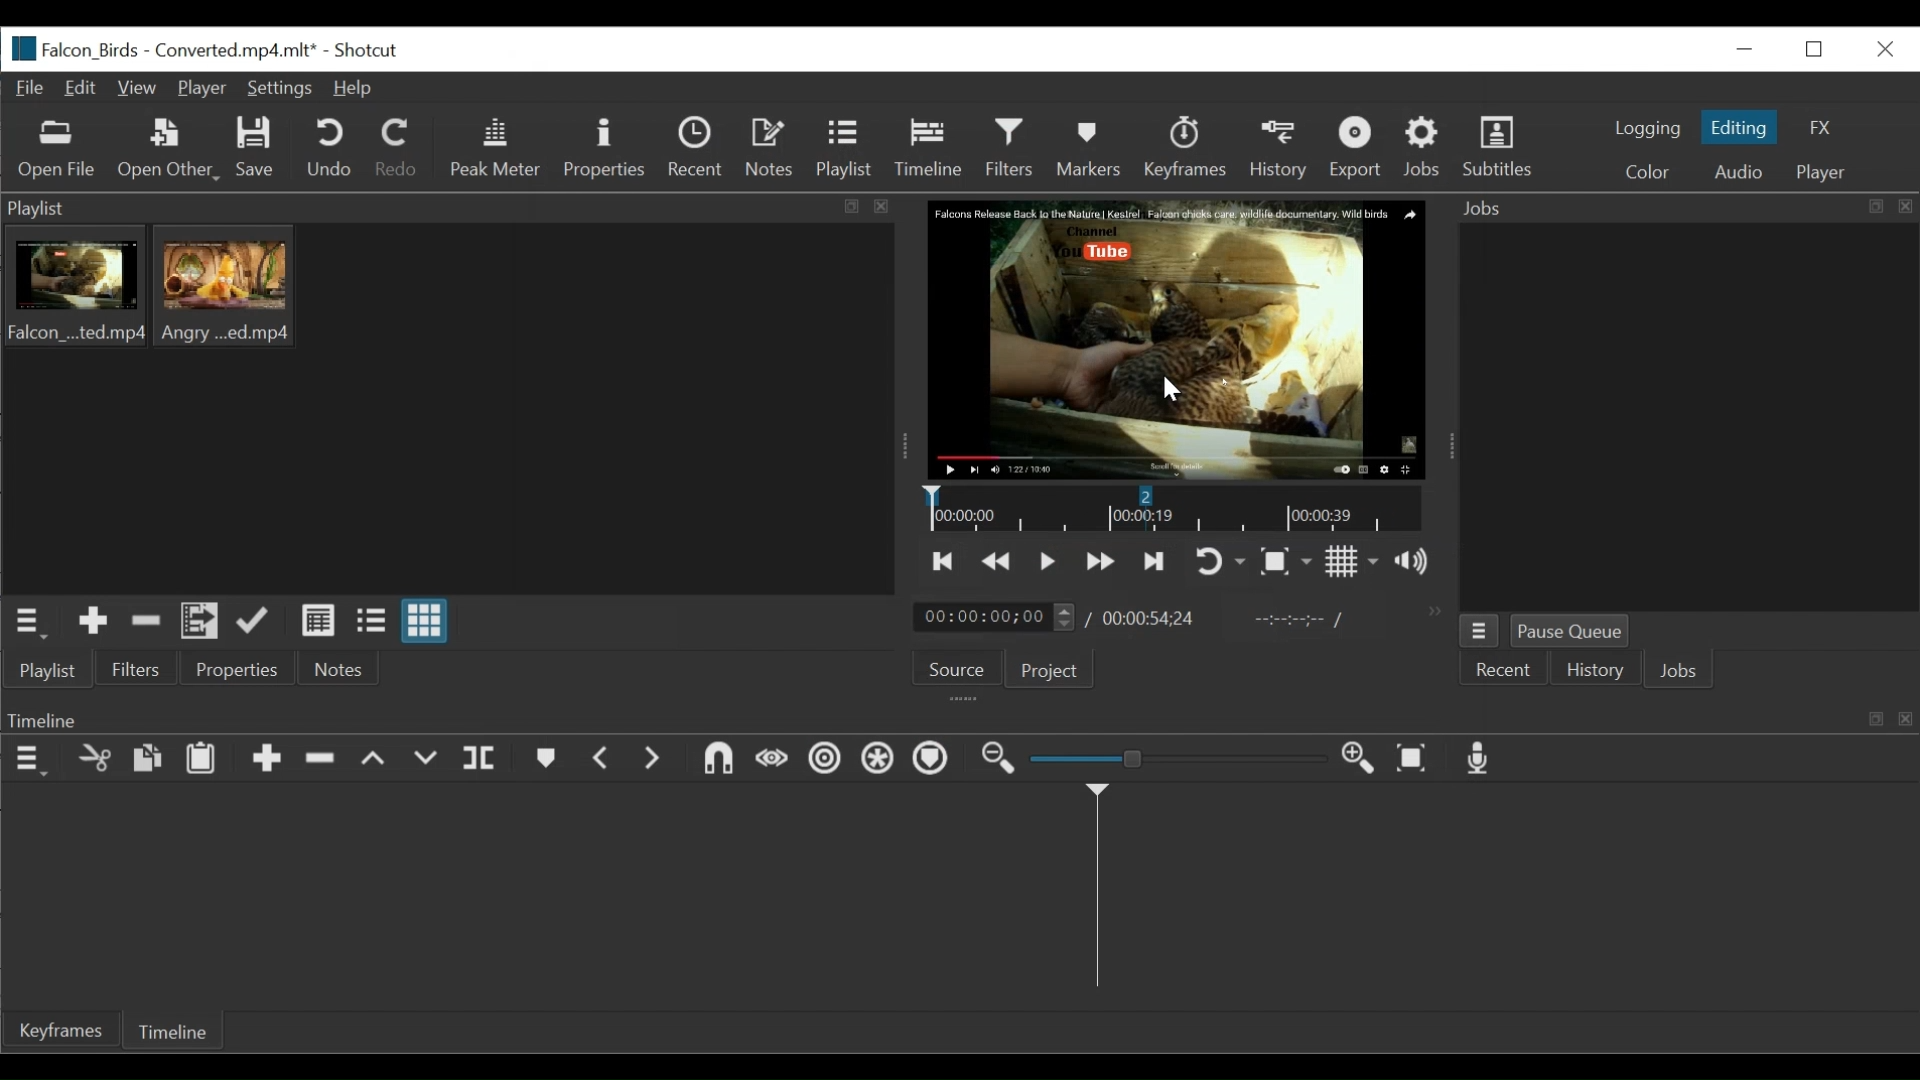 This screenshot has width=1920, height=1080. I want to click on In point, so click(1299, 622).